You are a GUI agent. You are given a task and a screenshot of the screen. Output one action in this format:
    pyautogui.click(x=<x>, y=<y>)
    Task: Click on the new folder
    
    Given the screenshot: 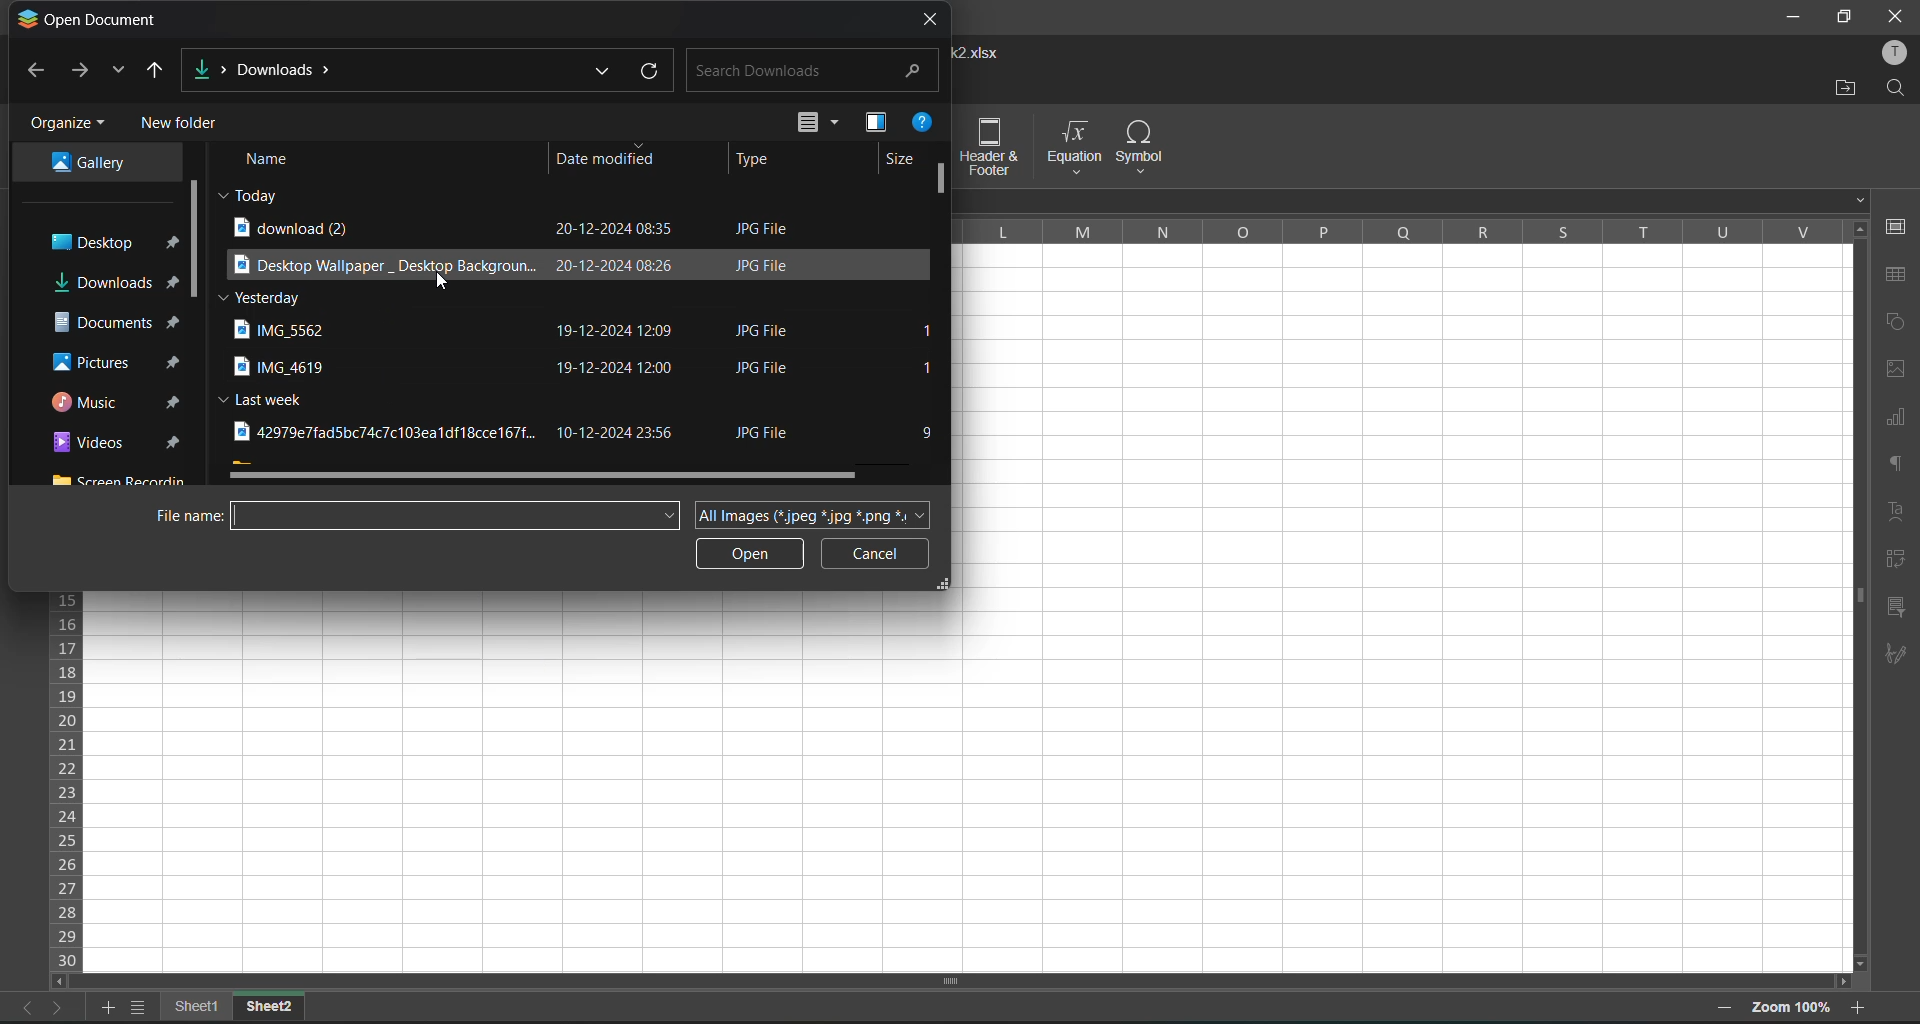 What is the action you would take?
    pyautogui.click(x=187, y=124)
    